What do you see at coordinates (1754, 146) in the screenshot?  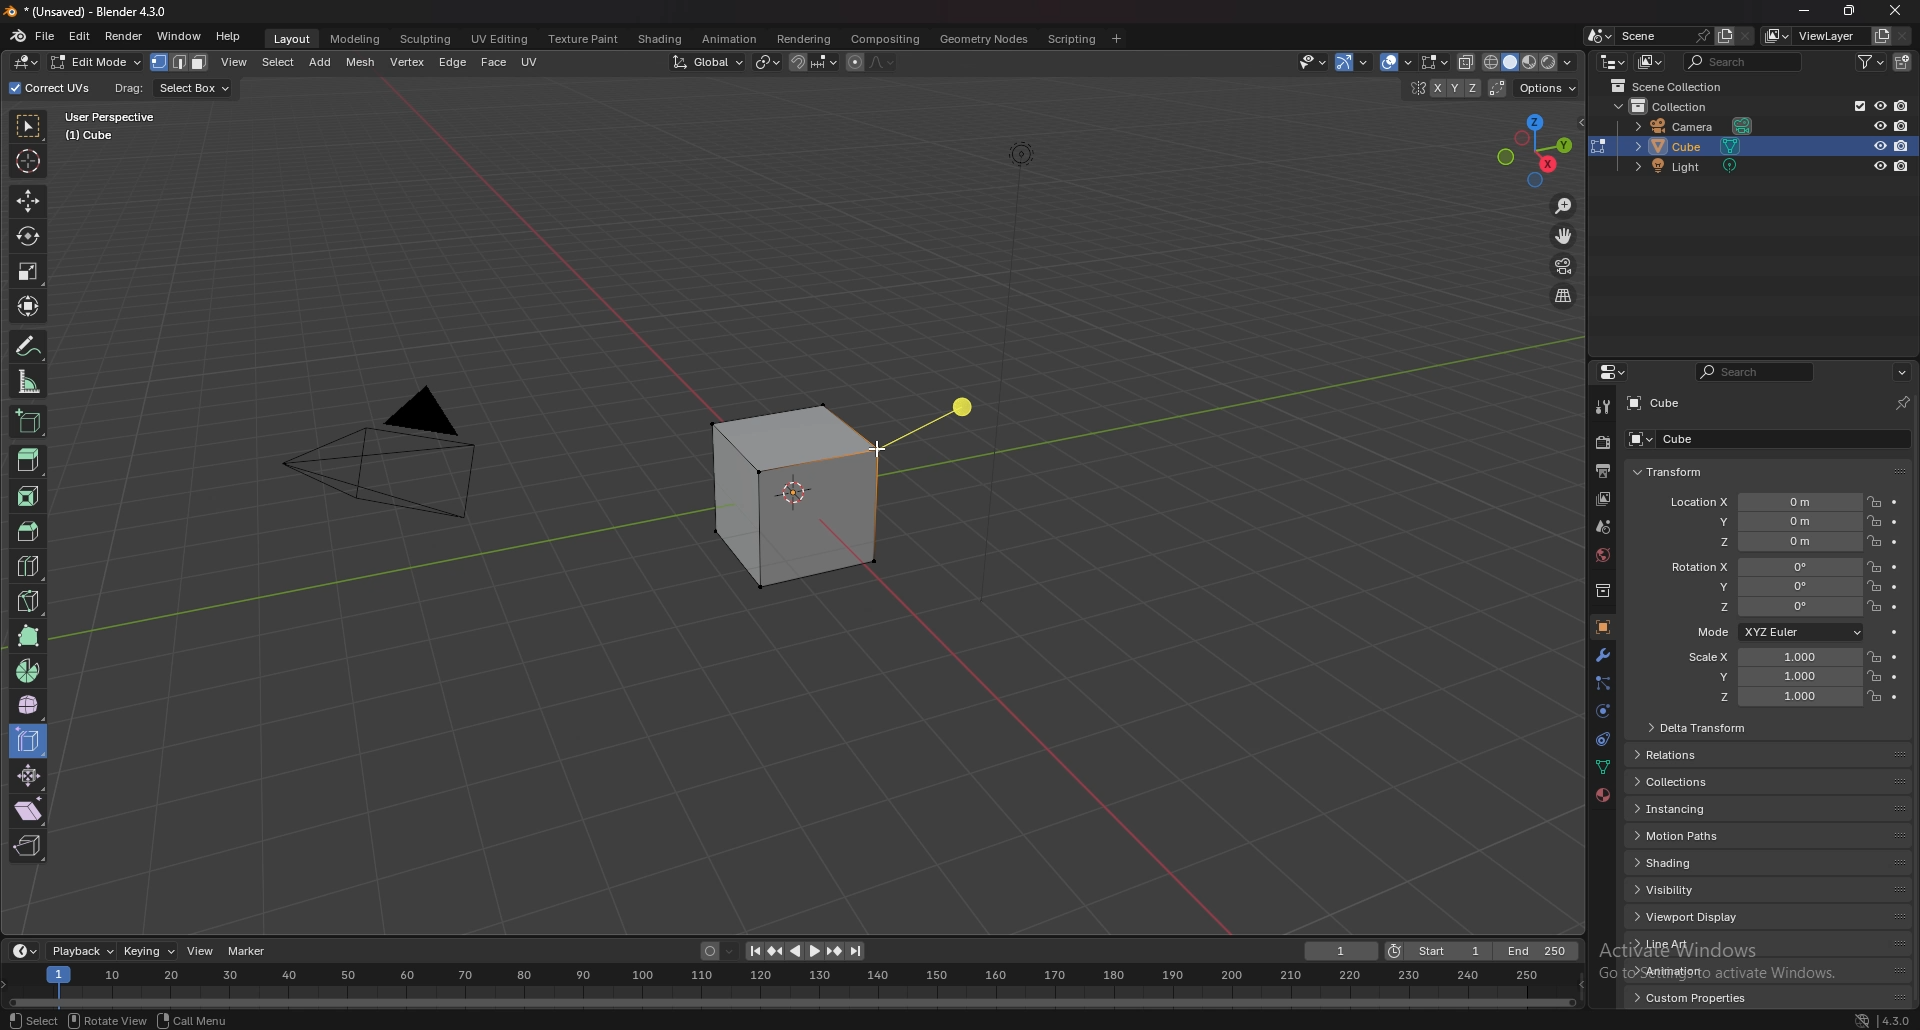 I see `cube` at bounding box center [1754, 146].